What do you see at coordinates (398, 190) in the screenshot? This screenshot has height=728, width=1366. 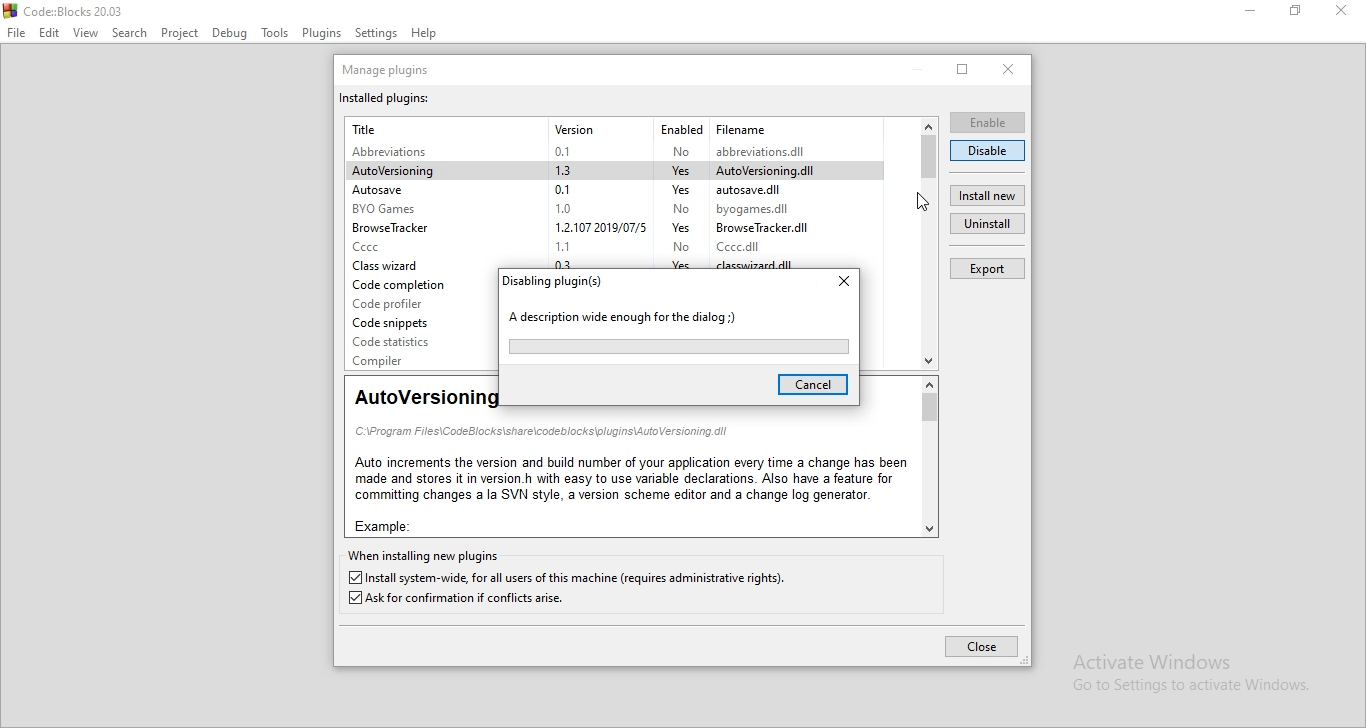 I see `Autosave ` at bounding box center [398, 190].